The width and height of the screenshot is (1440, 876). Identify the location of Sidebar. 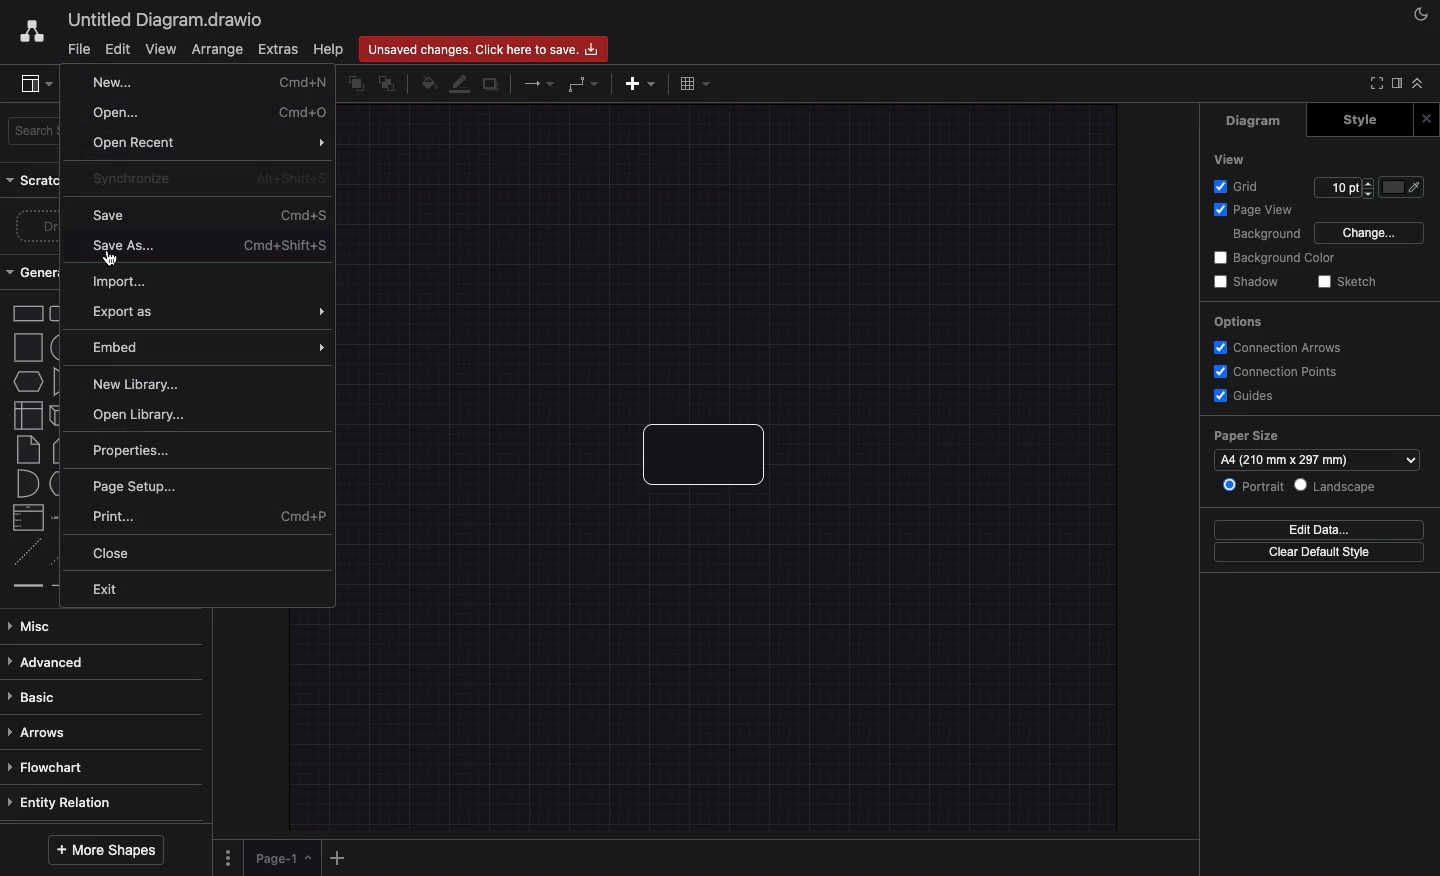
(1395, 85).